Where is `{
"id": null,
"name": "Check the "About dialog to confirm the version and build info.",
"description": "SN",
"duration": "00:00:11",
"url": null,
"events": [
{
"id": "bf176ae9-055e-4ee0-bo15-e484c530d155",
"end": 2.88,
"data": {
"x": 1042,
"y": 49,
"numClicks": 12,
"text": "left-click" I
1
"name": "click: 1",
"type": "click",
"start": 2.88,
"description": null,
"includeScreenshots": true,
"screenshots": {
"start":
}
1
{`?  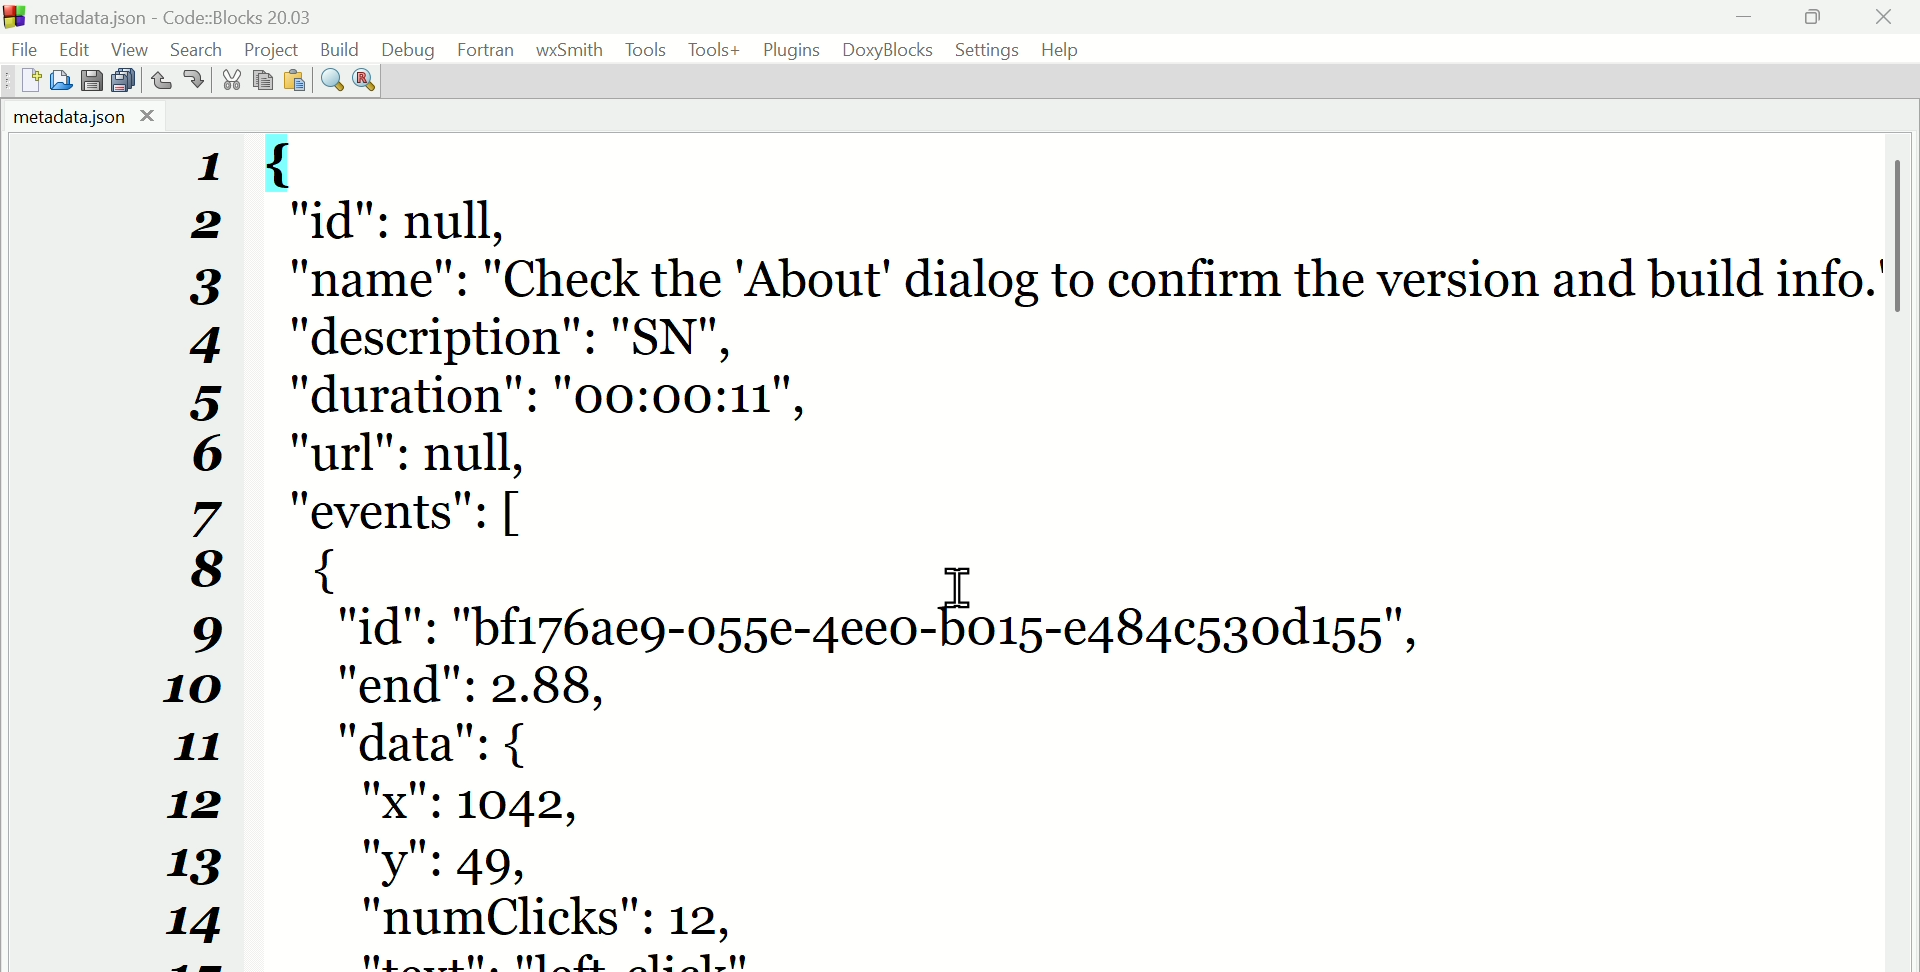 {
"id": null,
"name": "Check the "About dialog to confirm the version and build info.",
"description": "SN",
"duration": "00:00:11",
"url": null,
"events": [
{
"id": "bf176ae9-055e-4ee0-bo15-e484c530d155",
"end": 2.88,
"data": {
"x": 1042,
"y": 49,
"numClicks": 12,
"text": "left-click" I
1
"name": "click: 1",
"type": "click",
"start": 2.88,
"description": null,
"includeScreenshots": true,
"screenshots": {
"start":
}
1
{ is located at coordinates (1070, 551).